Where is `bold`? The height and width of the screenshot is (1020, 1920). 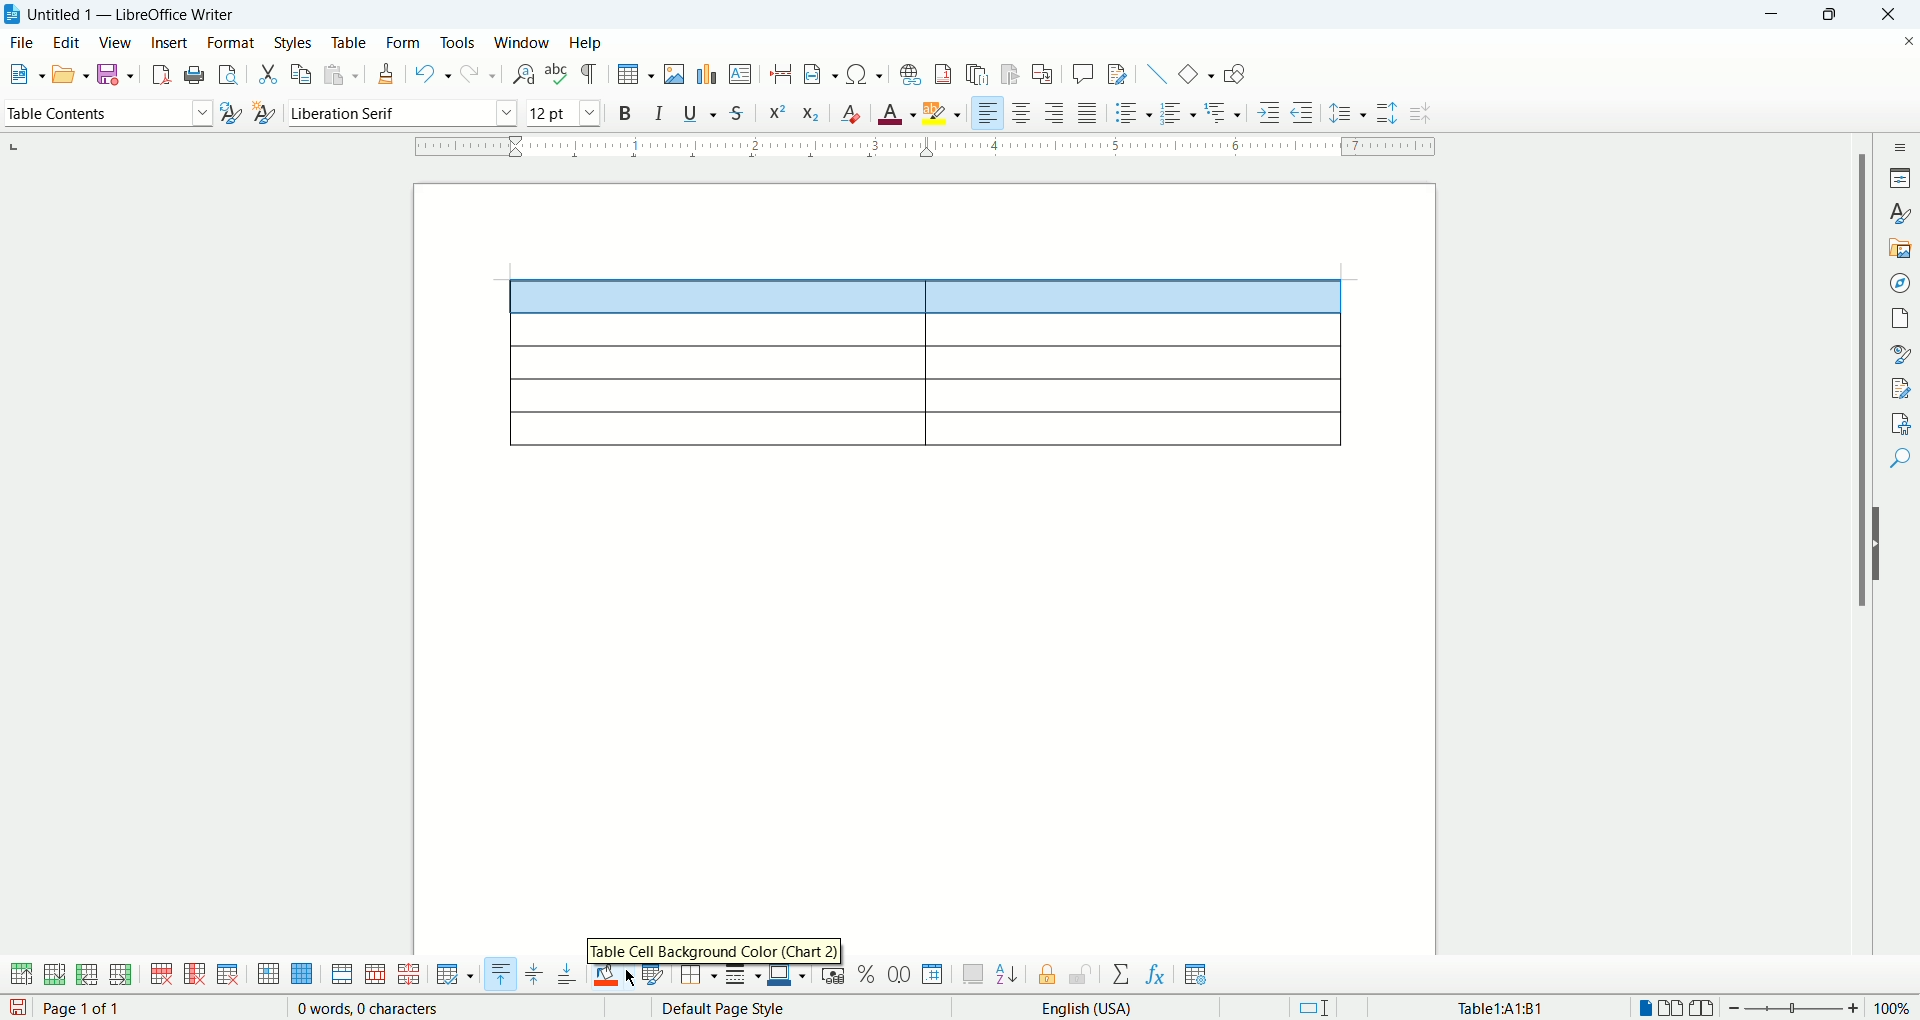
bold is located at coordinates (628, 112).